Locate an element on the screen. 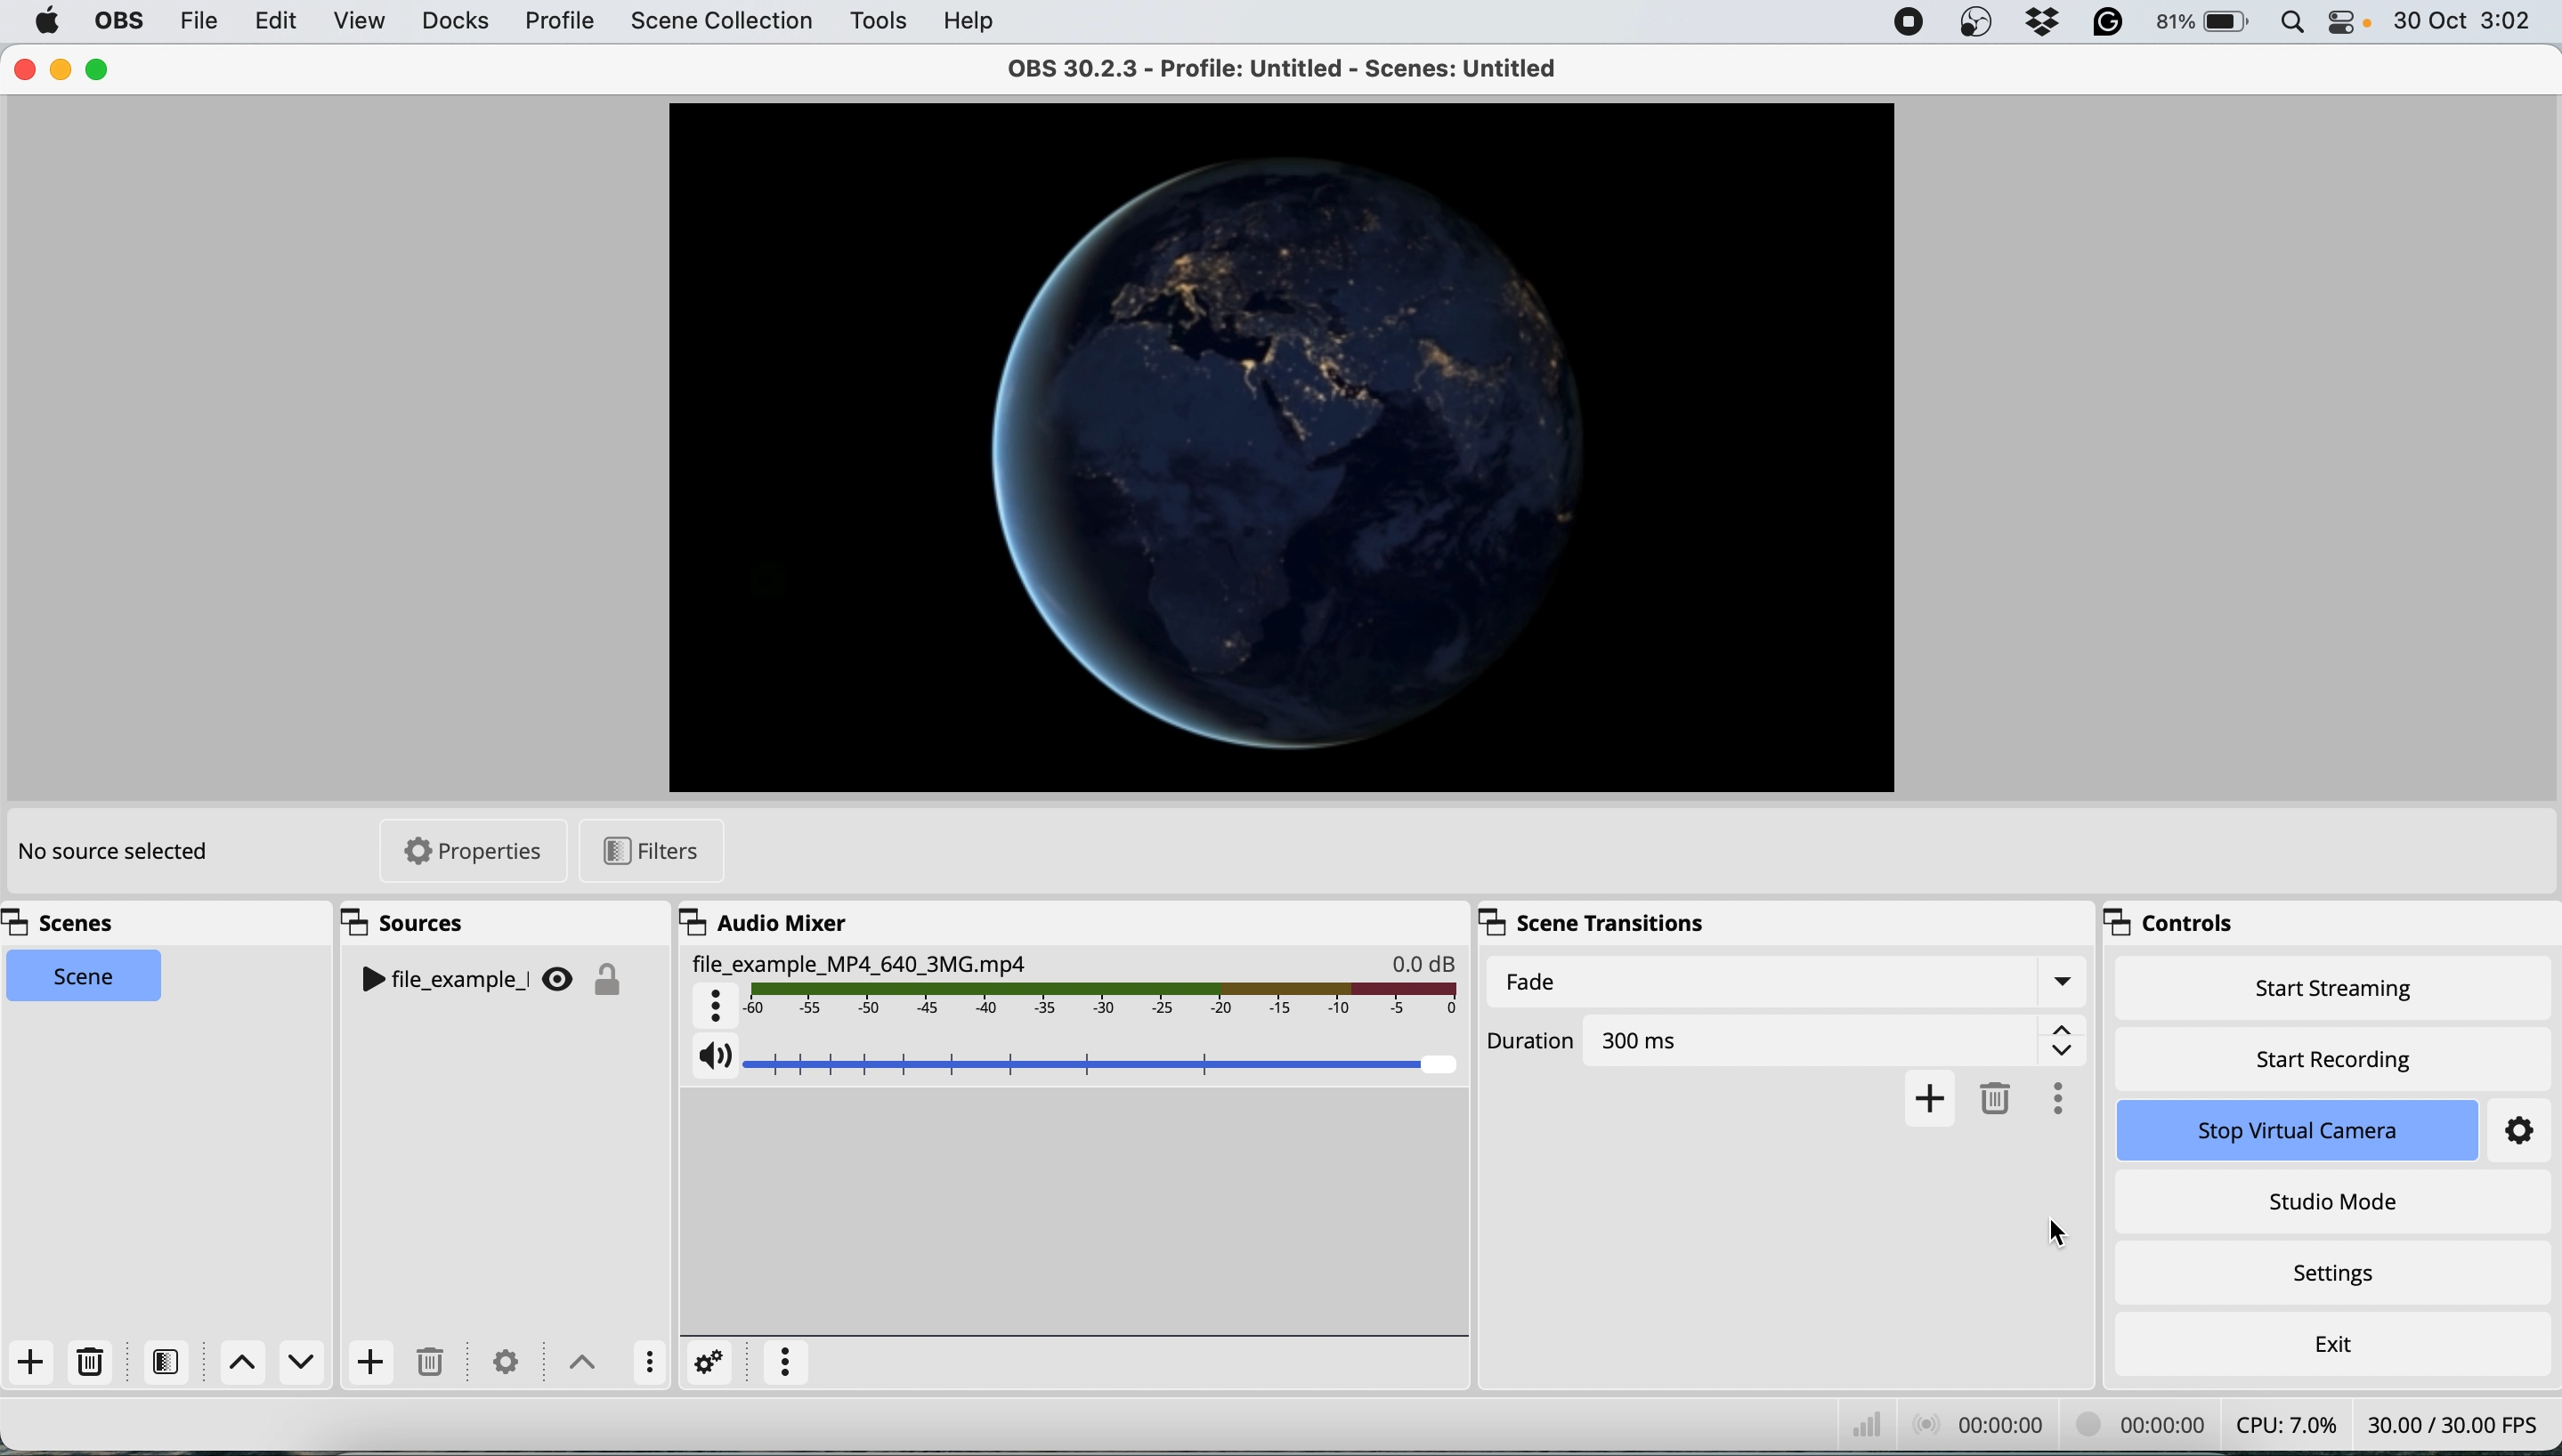 The width and height of the screenshot is (2562, 1456). source audio is located at coordinates (1067, 981).